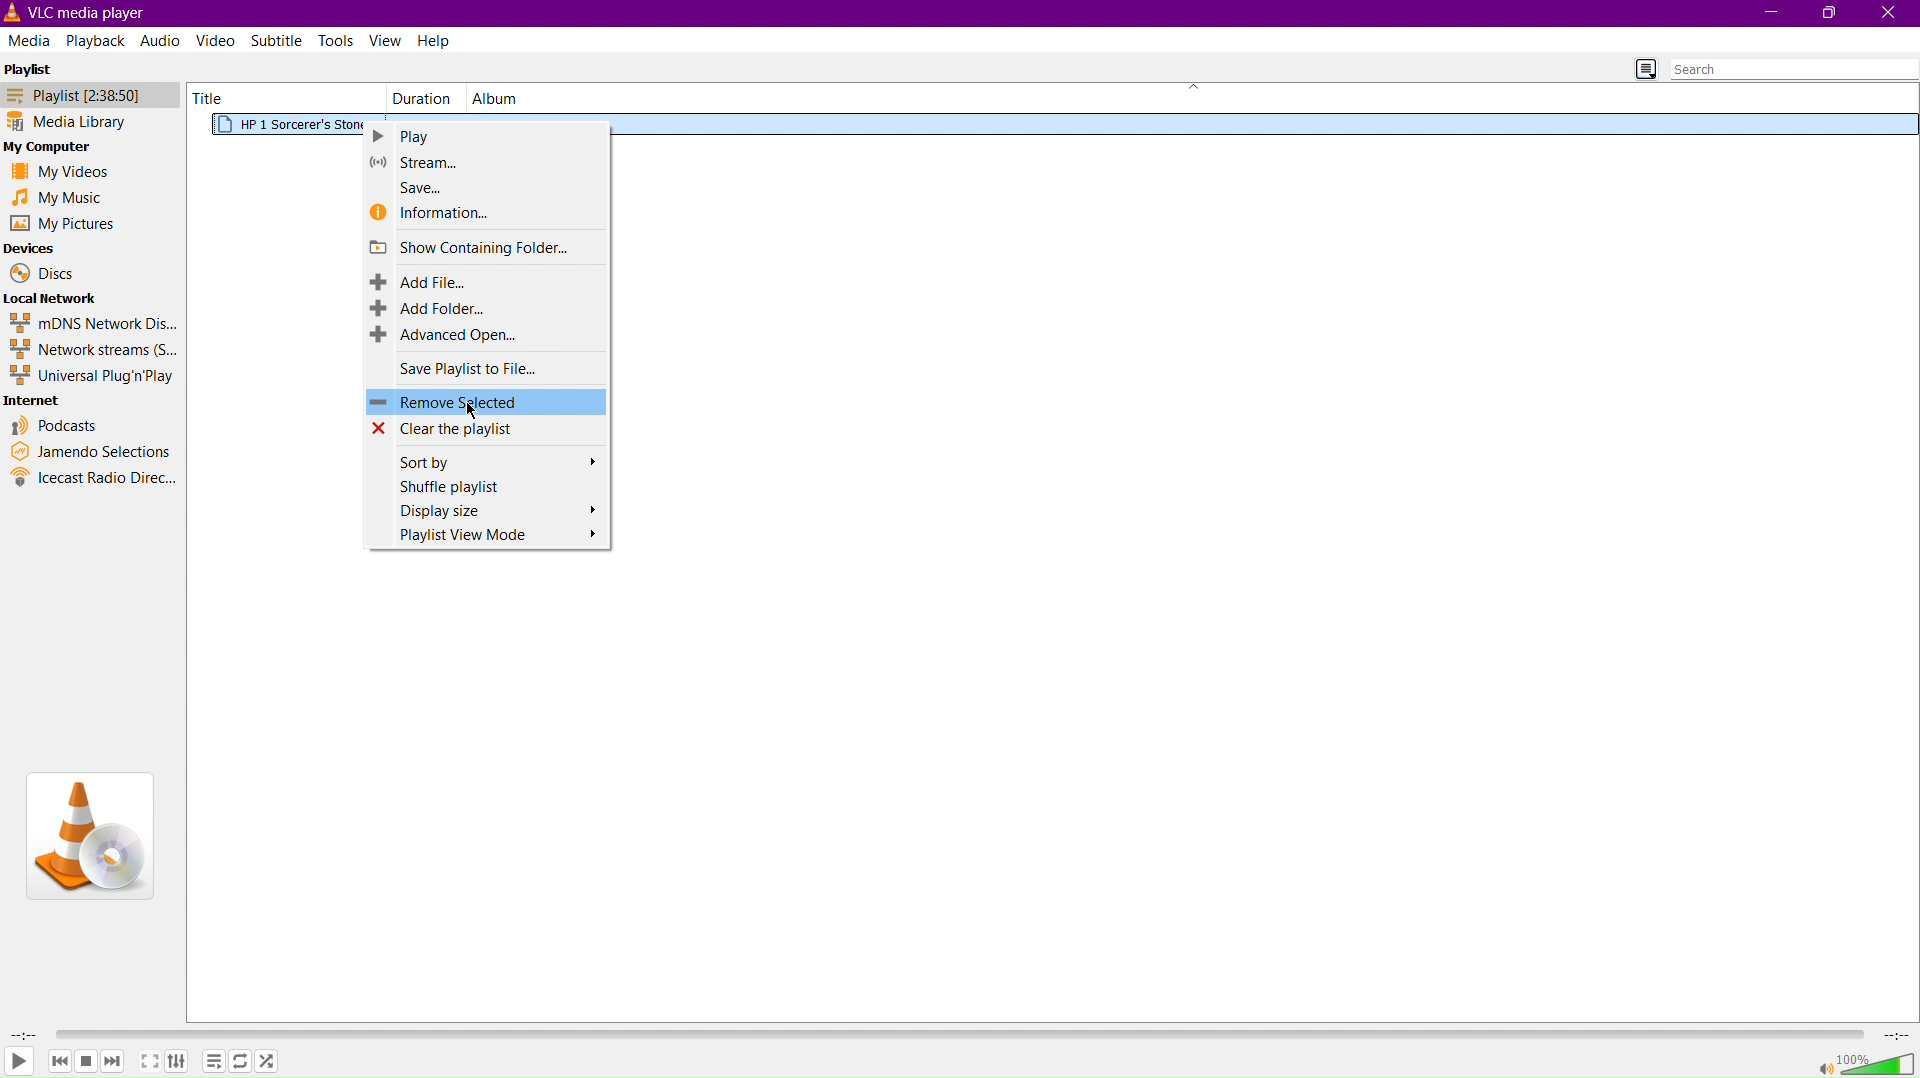  I want to click on mDNS Network, so click(91, 322).